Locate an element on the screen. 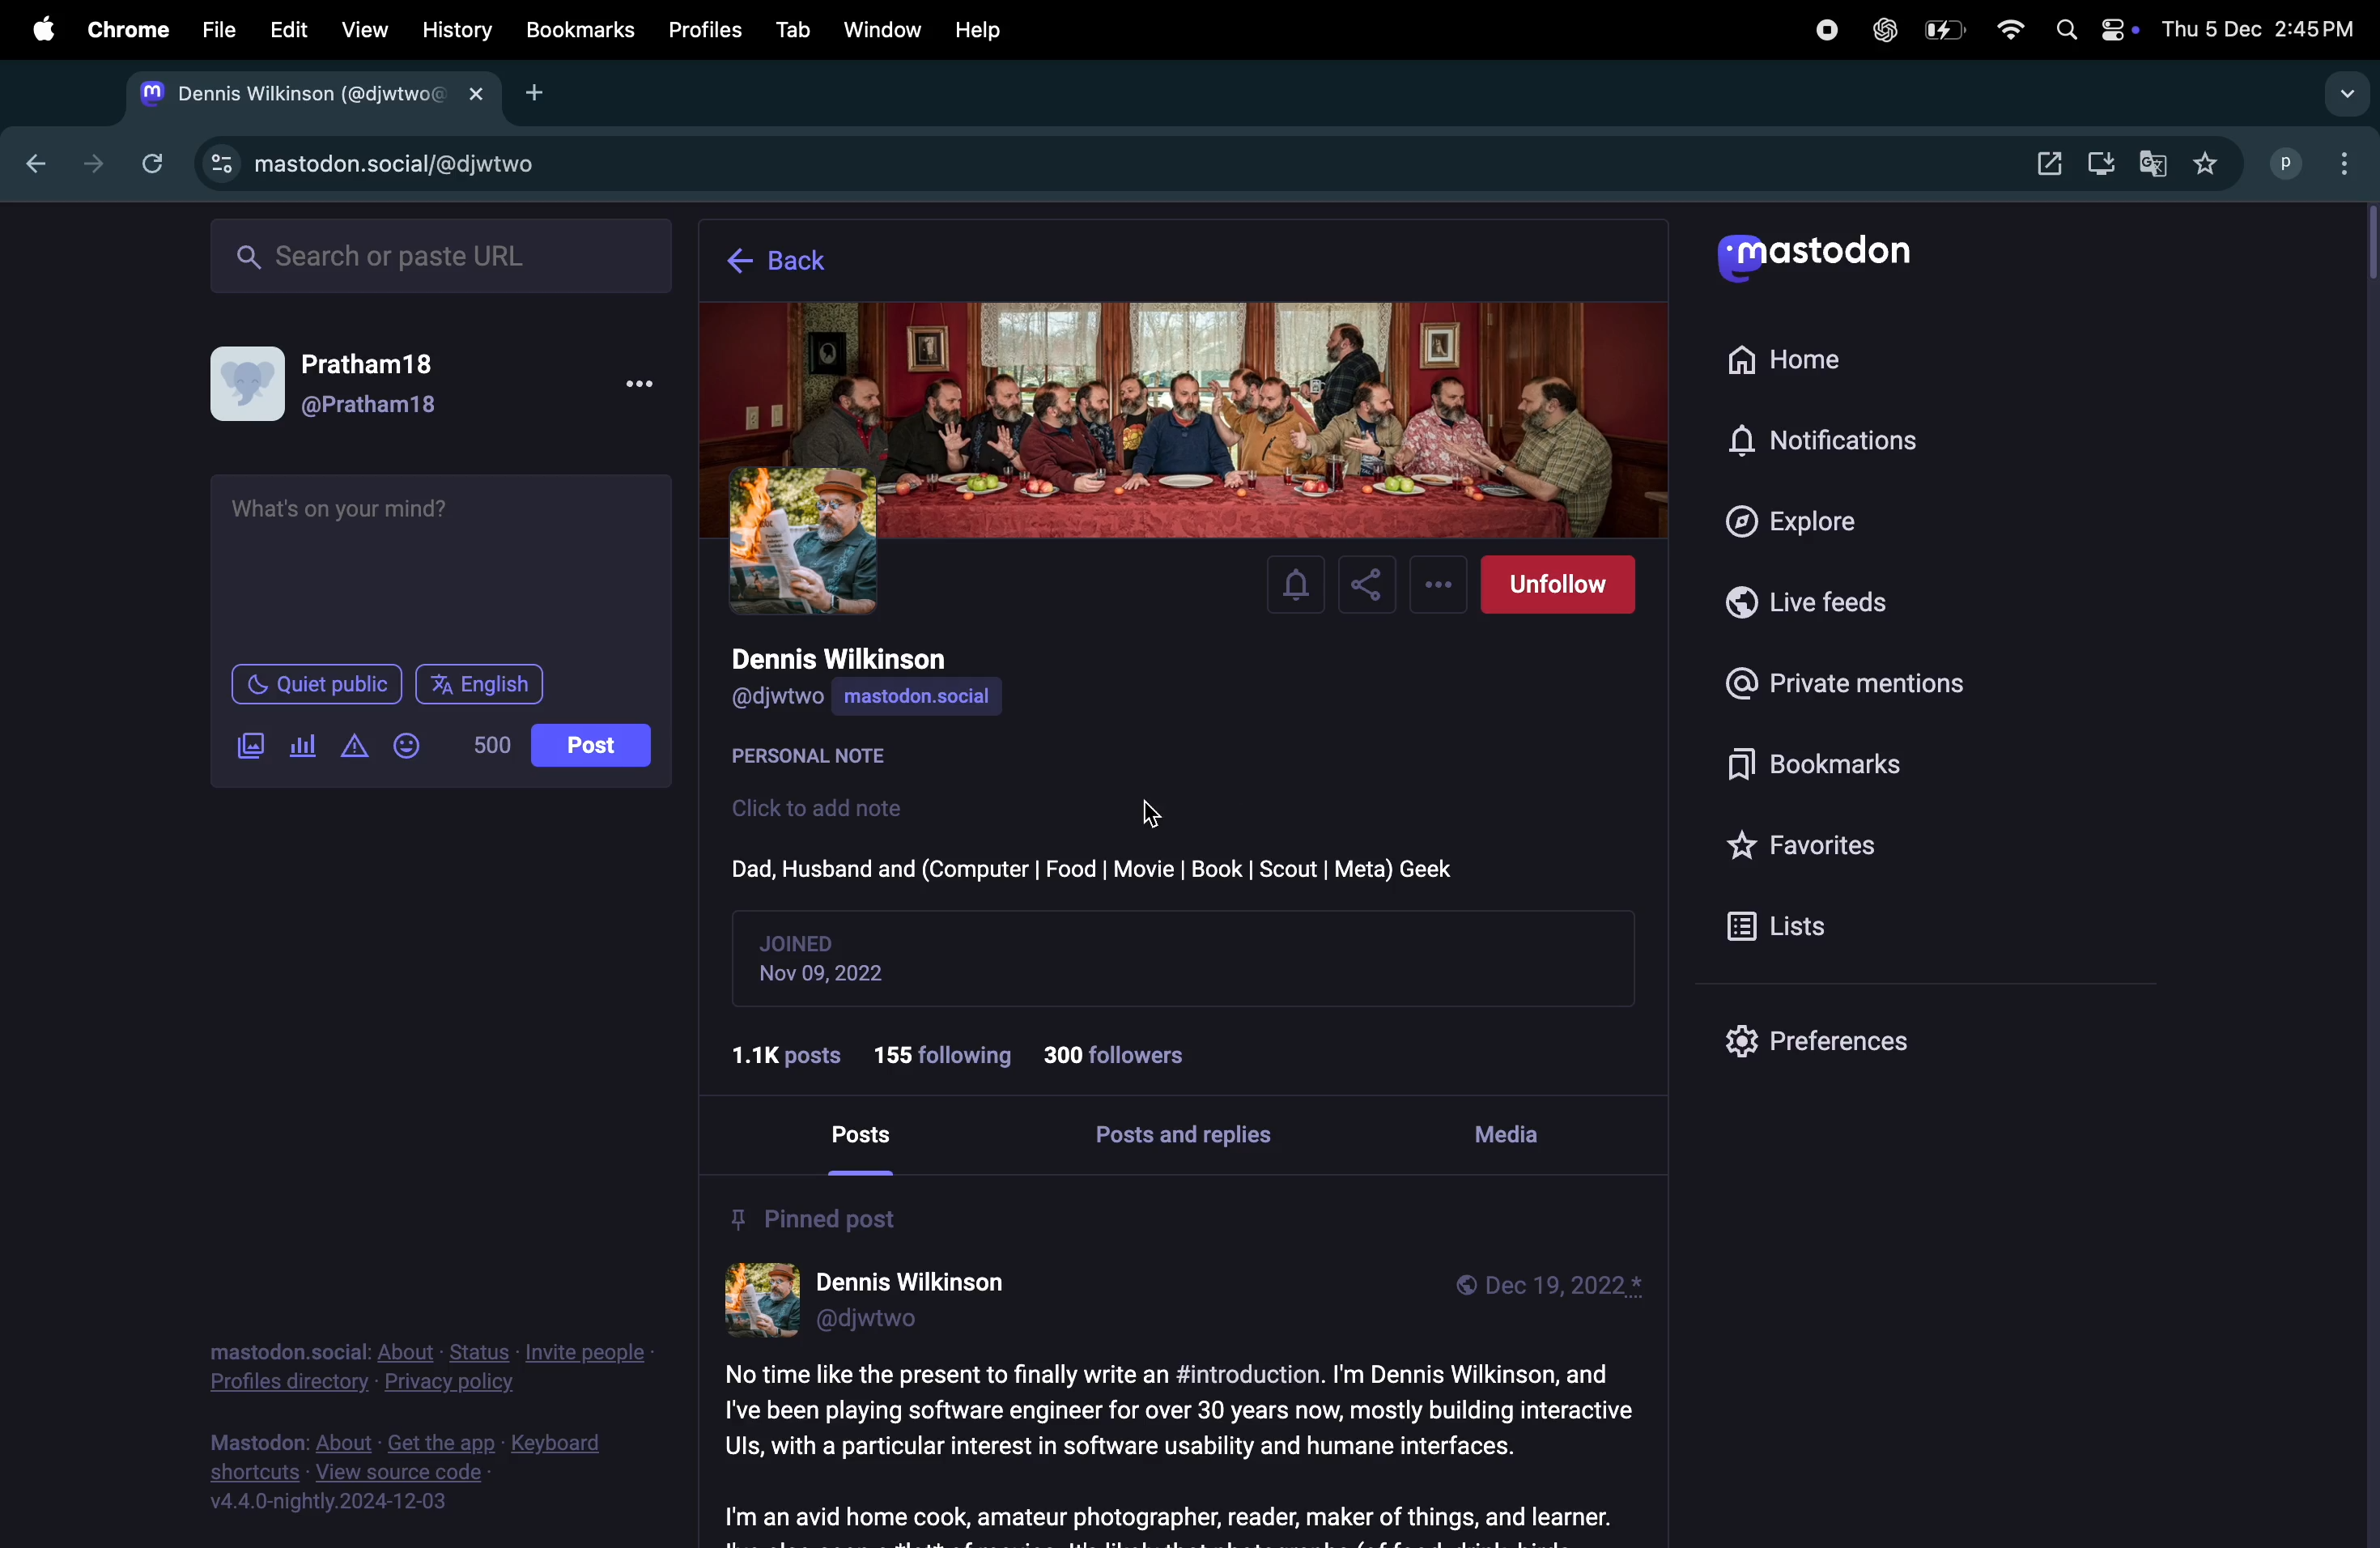 This screenshot has height=1548, width=2380. Bookmark is located at coordinates (581, 30).